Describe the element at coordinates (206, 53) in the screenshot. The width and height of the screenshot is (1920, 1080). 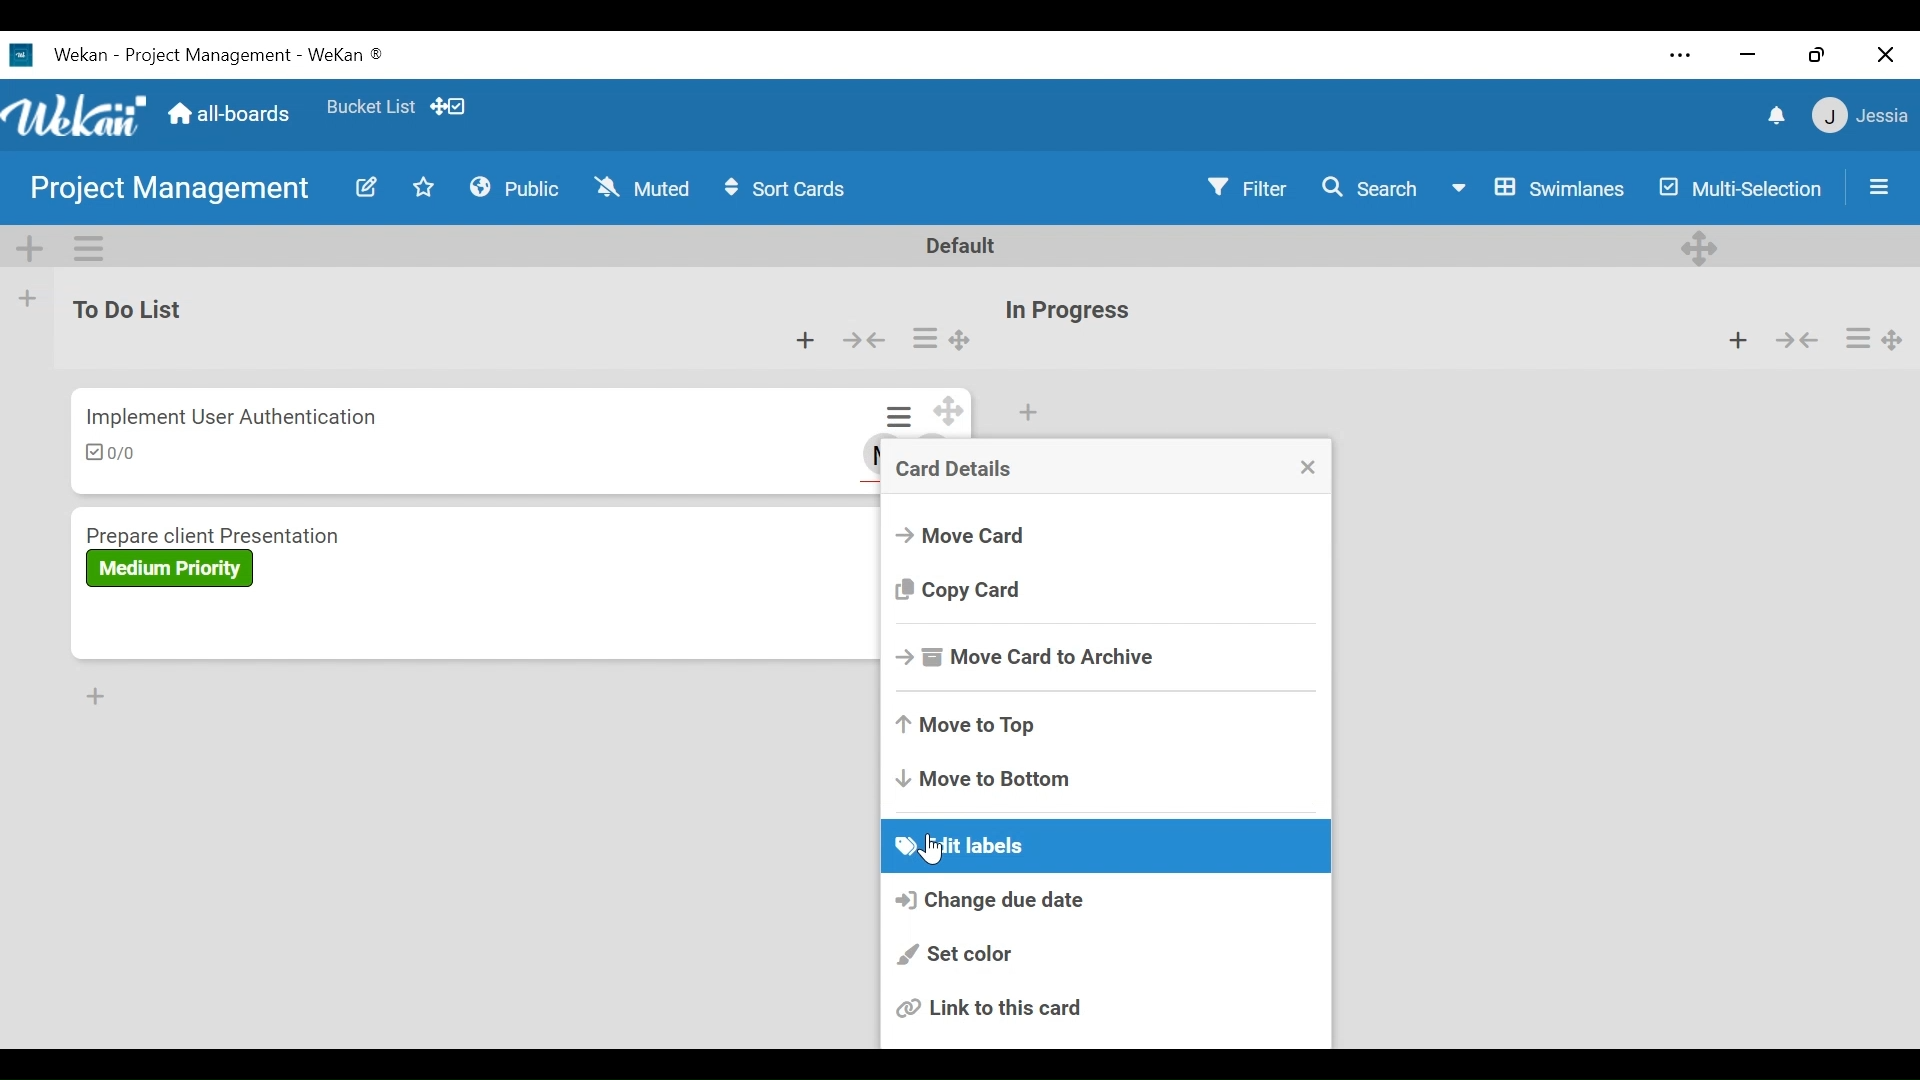
I see `Wekan Desktop Icon` at that location.